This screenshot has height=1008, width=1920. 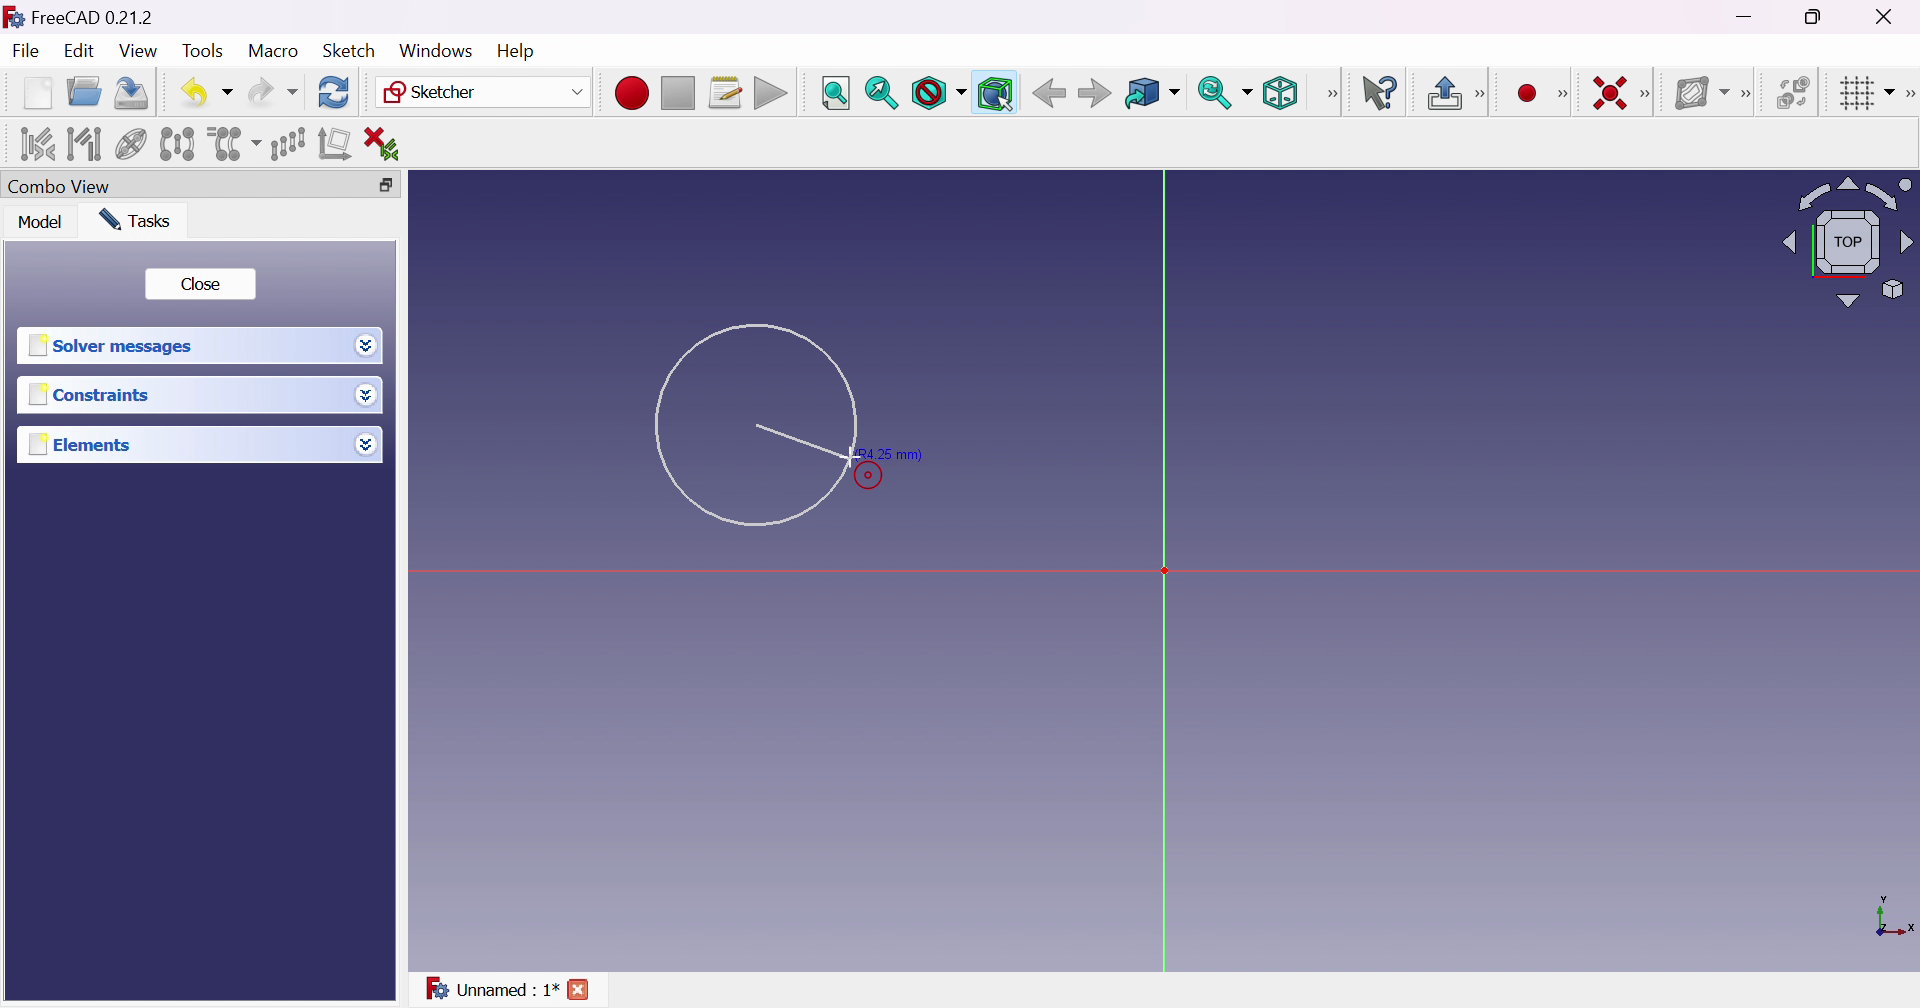 I want to click on Execute macro, so click(x=772, y=94).